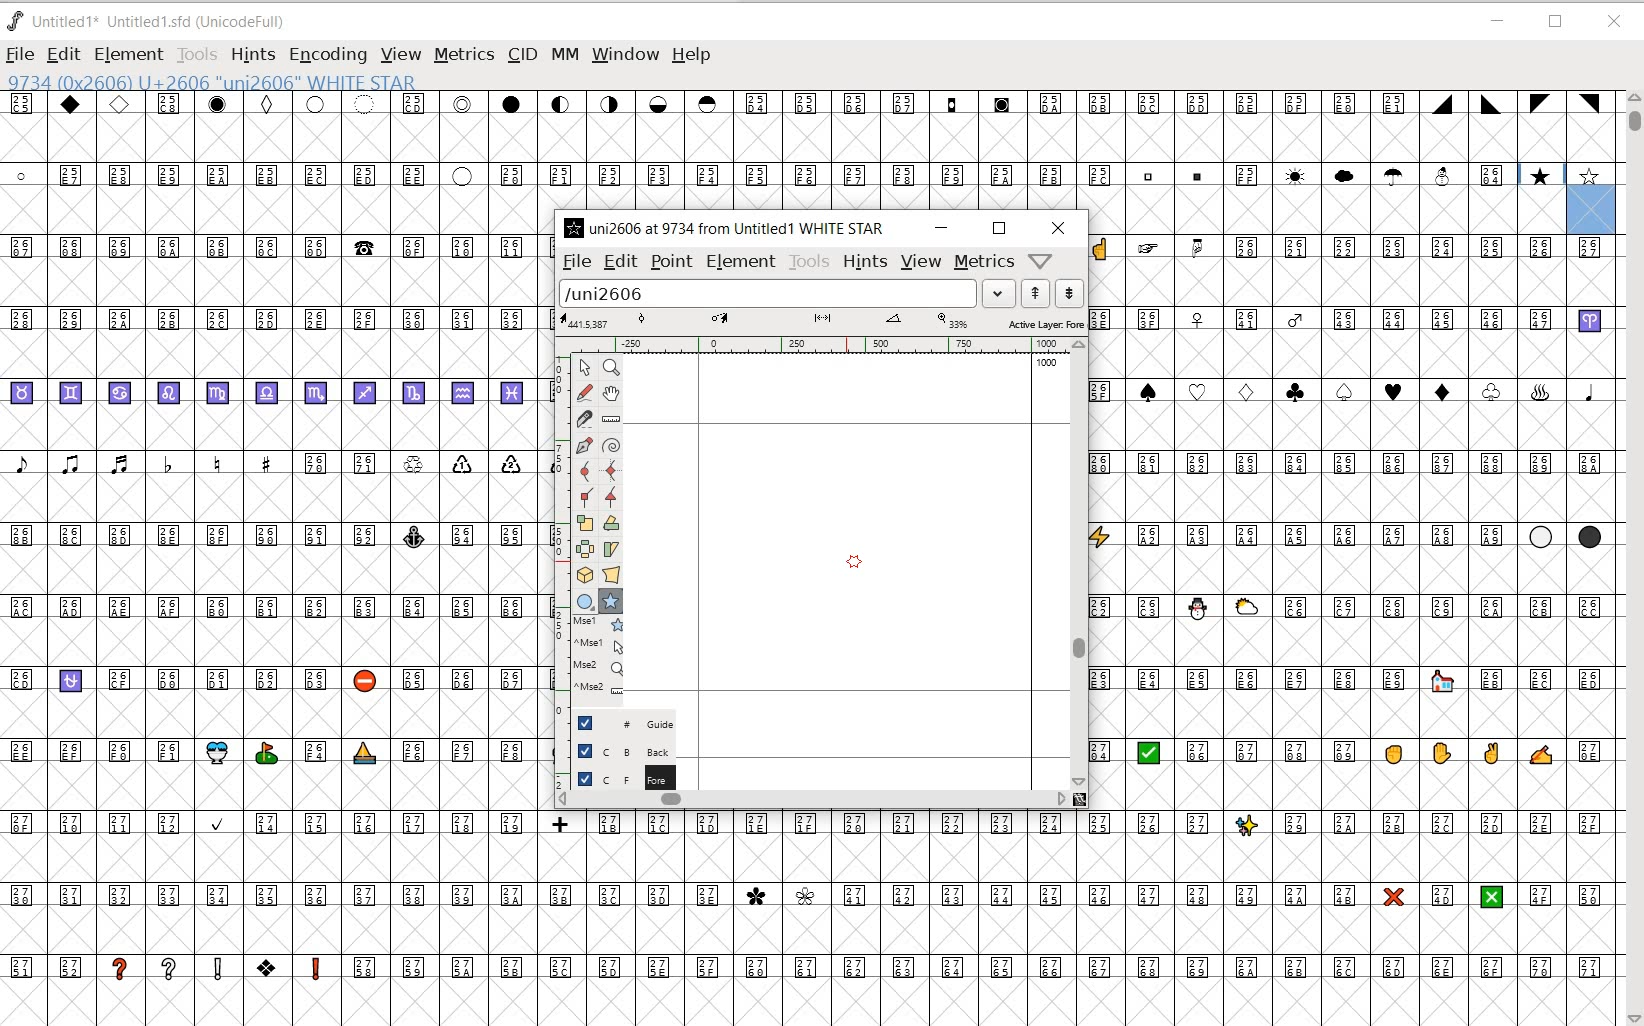 This screenshot has height=1026, width=1644. I want to click on ROTATE THE SELECTION IN 3D, so click(588, 575).